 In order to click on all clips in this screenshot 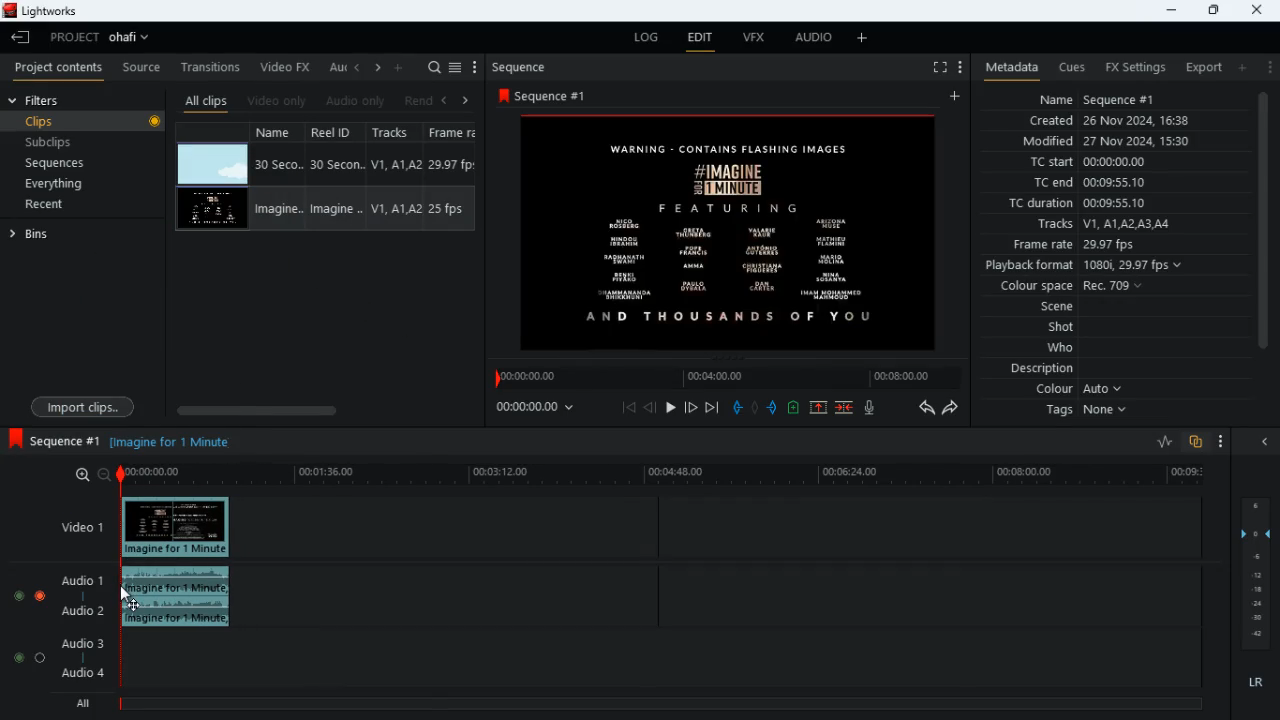, I will do `click(206, 101)`.